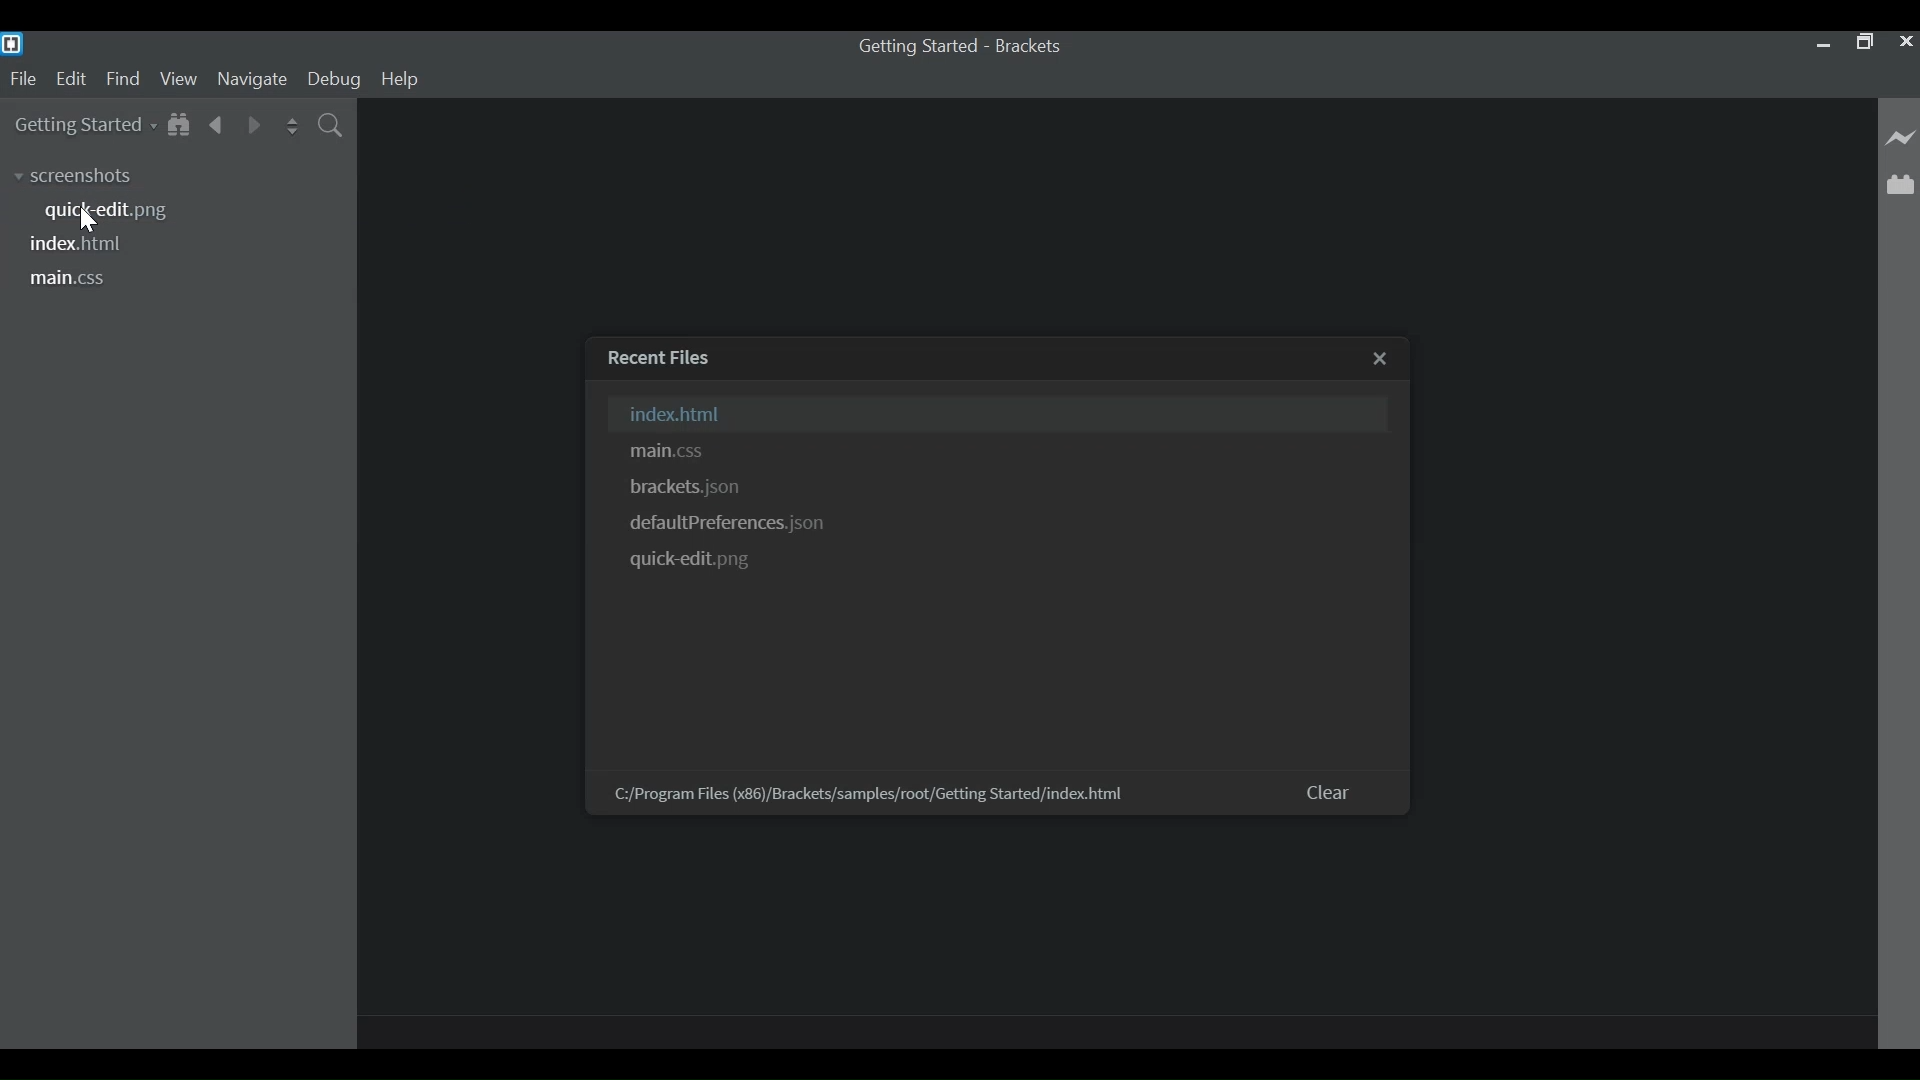  What do you see at coordinates (179, 79) in the screenshot?
I see `View` at bounding box center [179, 79].